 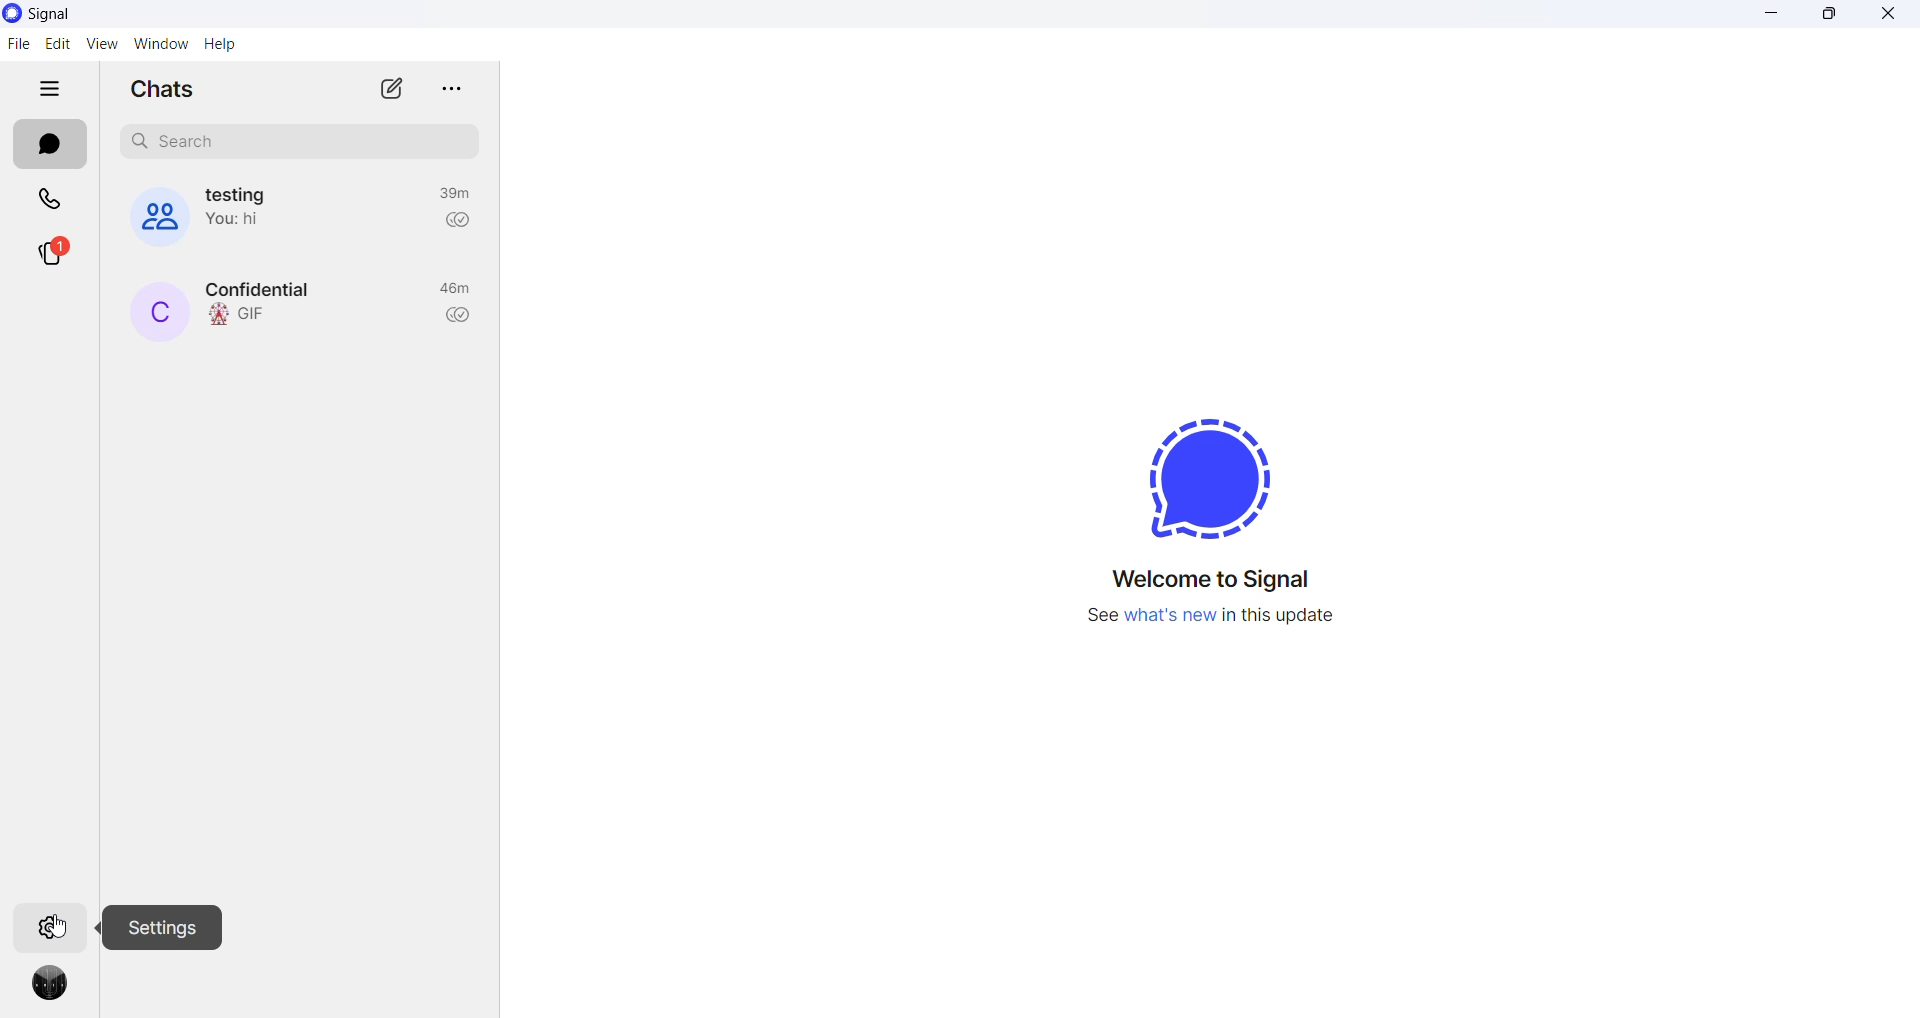 What do you see at coordinates (1887, 20) in the screenshot?
I see `close` at bounding box center [1887, 20].